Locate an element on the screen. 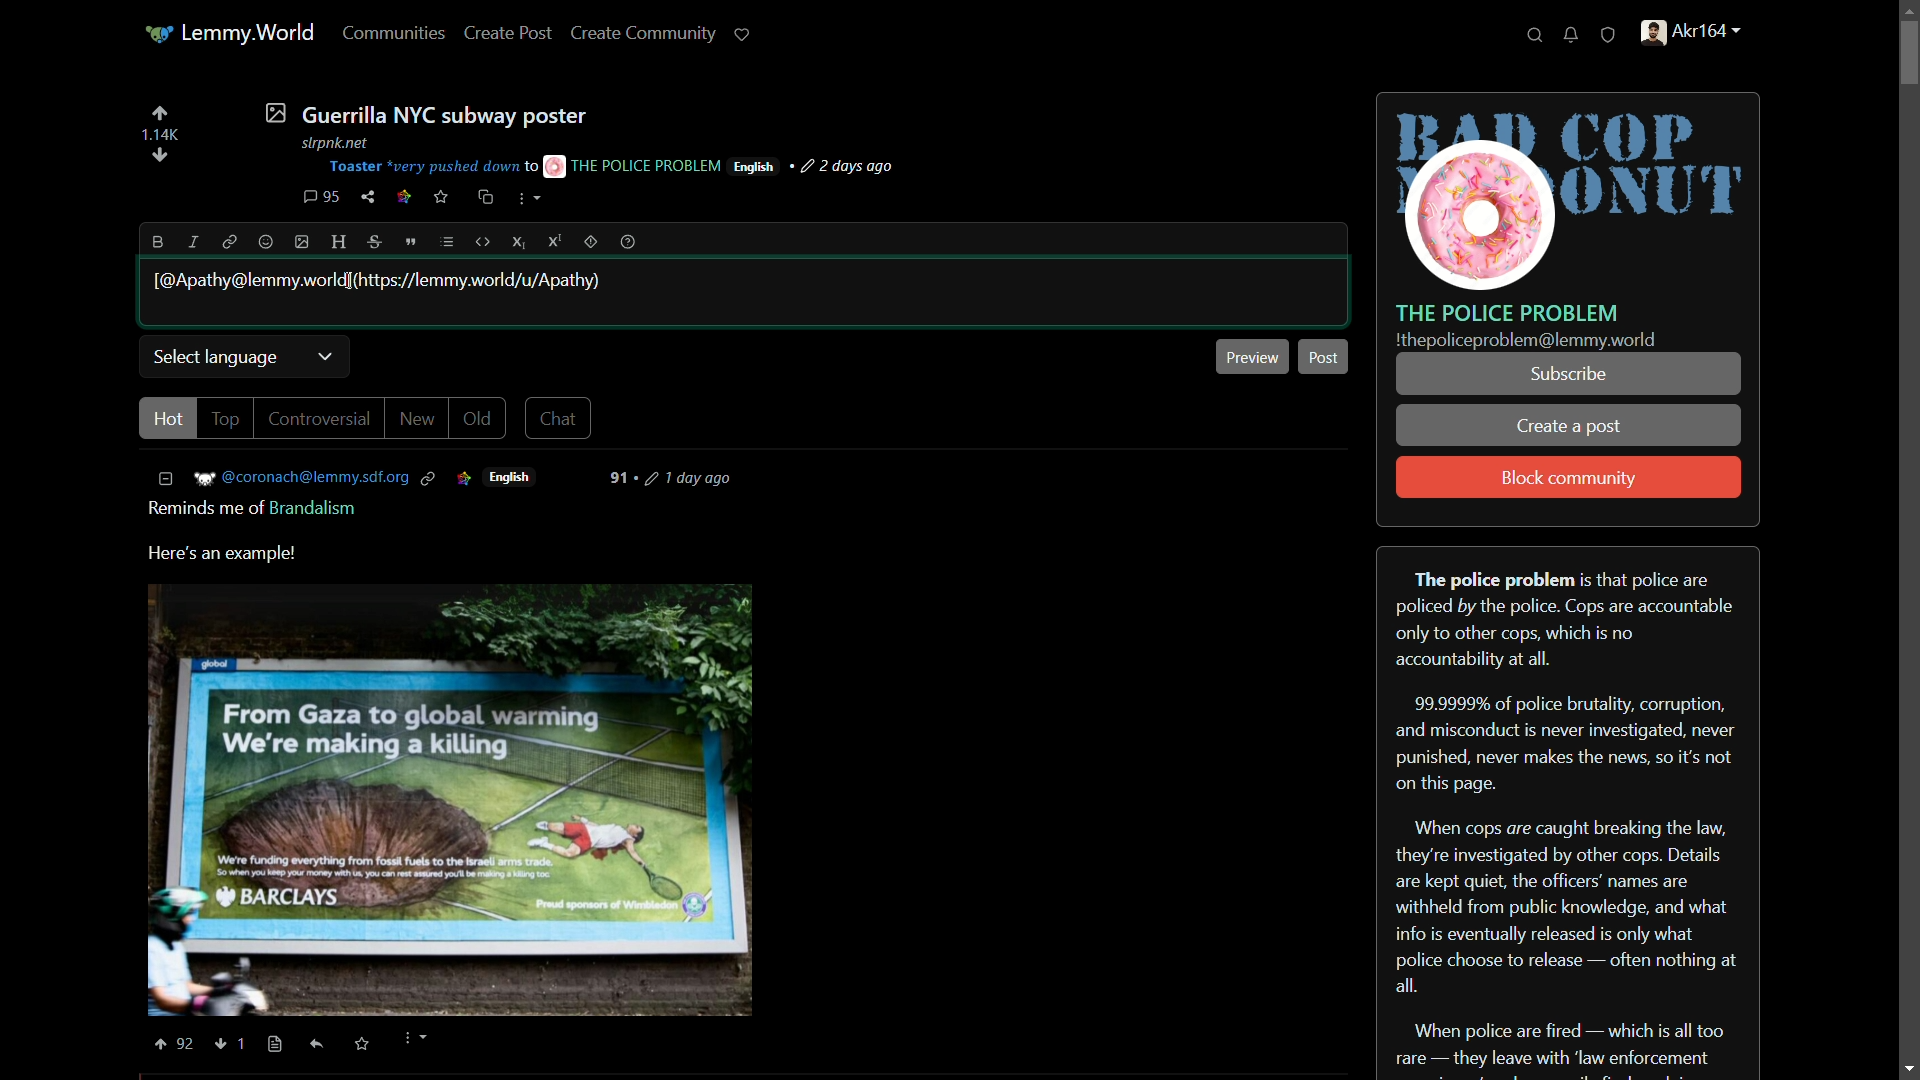 The width and height of the screenshot is (1920, 1080). UPVOTE 92 is located at coordinates (177, 1045).